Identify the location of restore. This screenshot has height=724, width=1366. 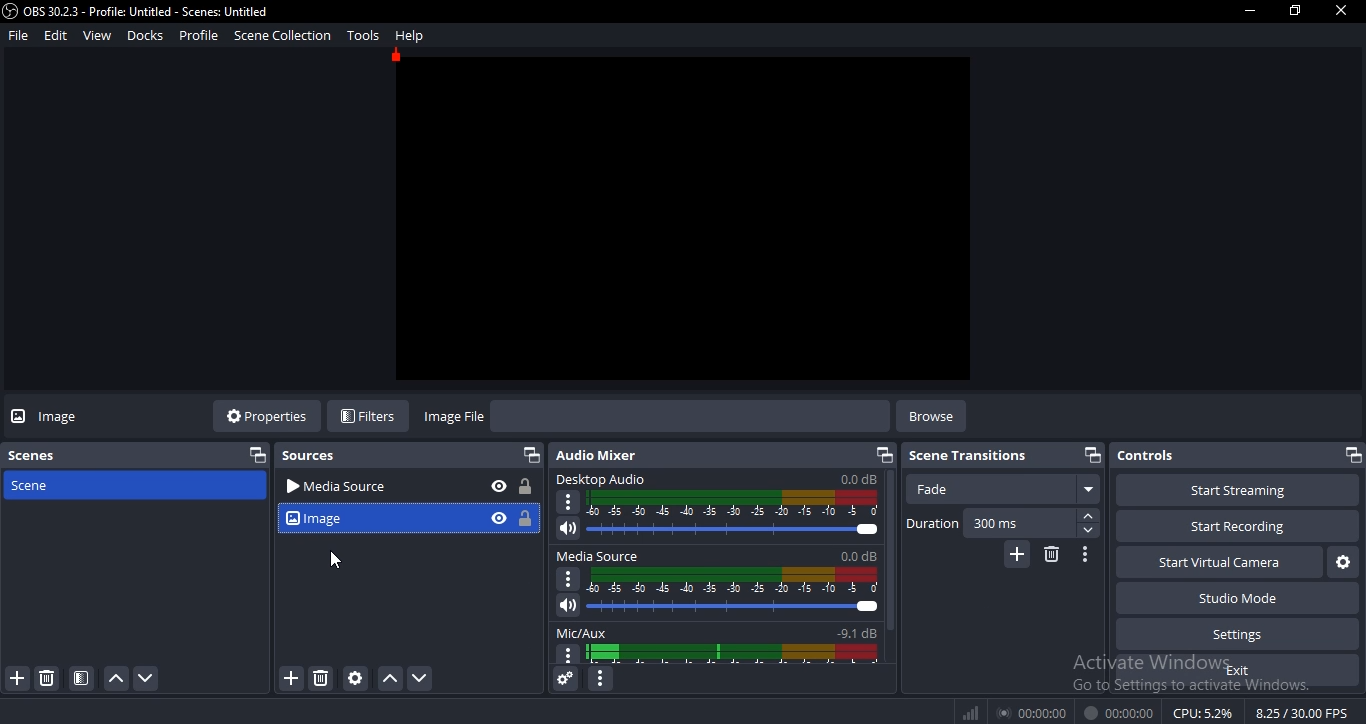
(254, 456).